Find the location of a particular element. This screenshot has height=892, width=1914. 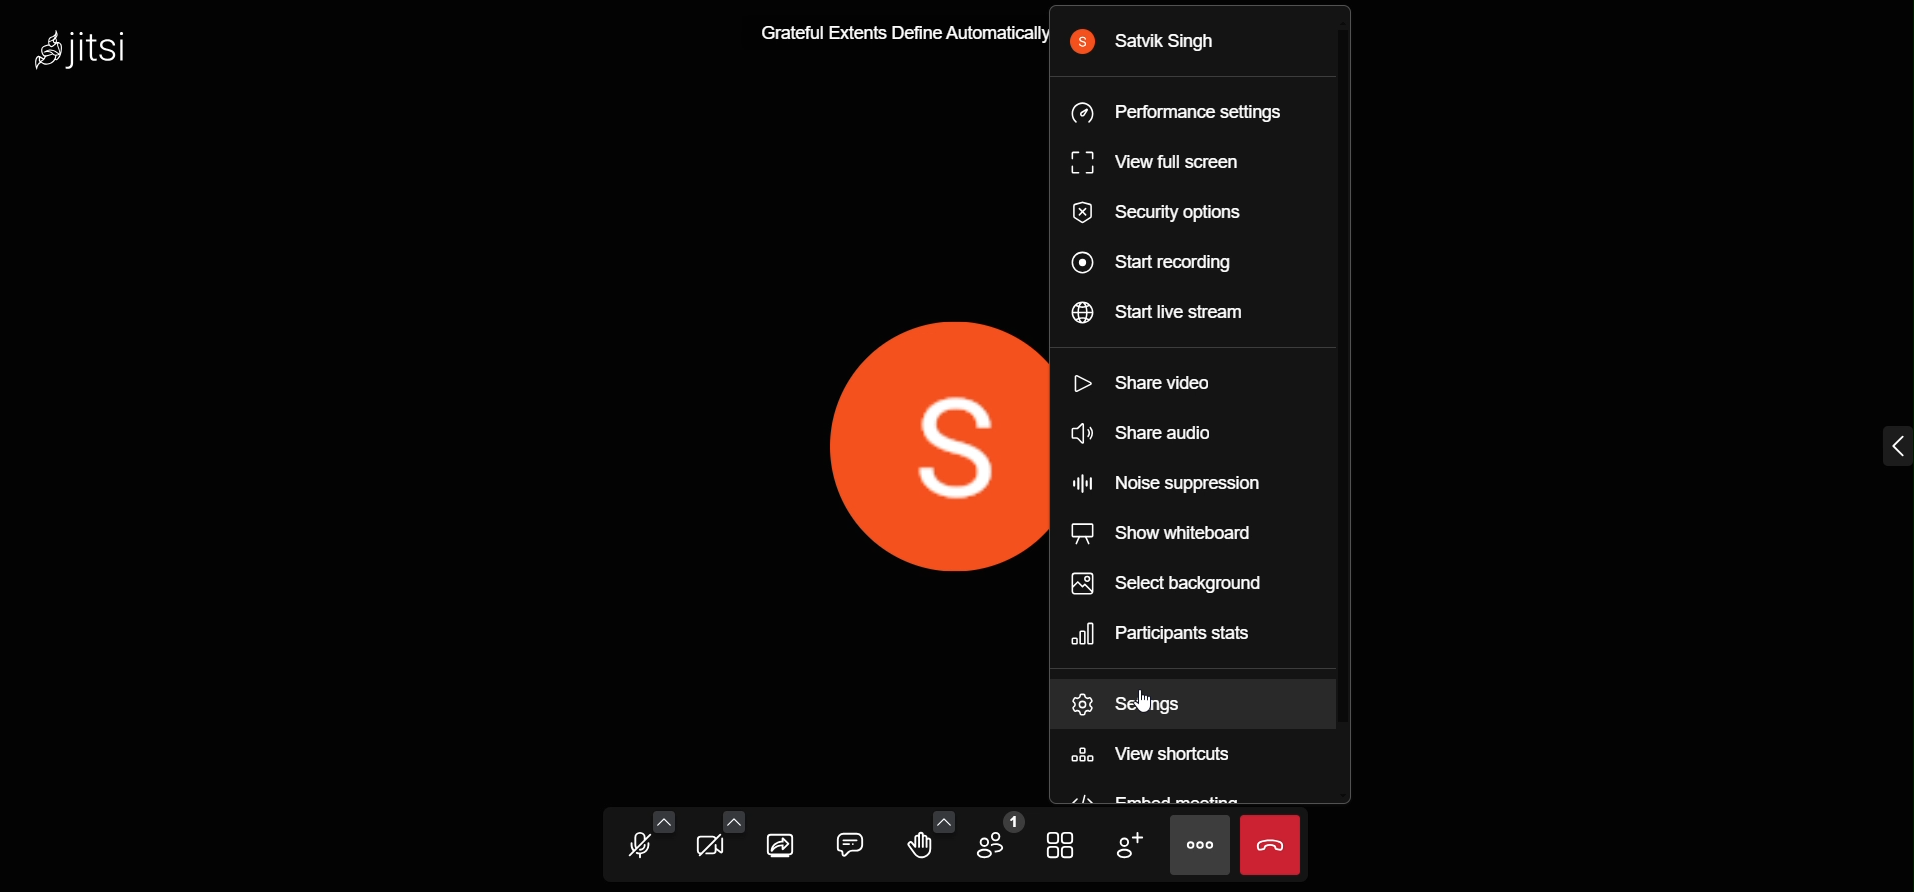

display picture is located at coordinates (910, 446).